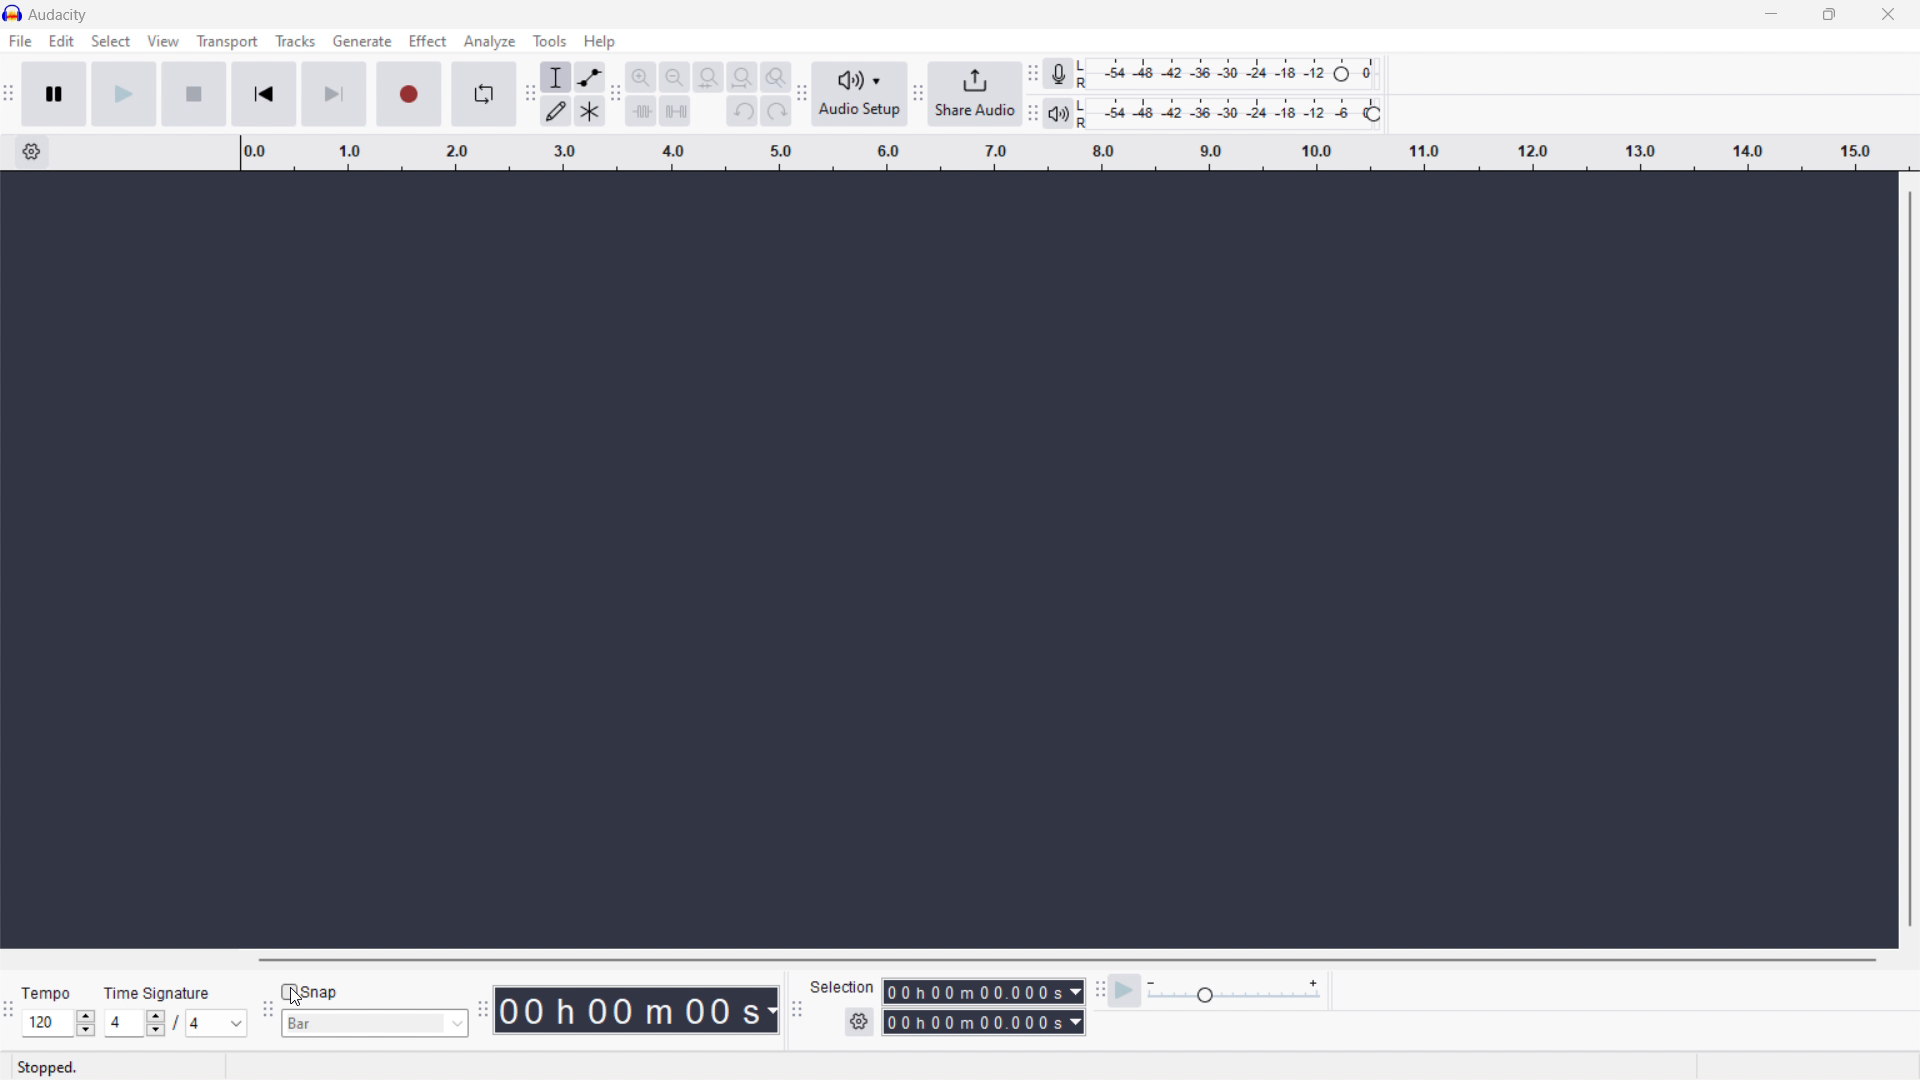  Describe the element at coordinates (153, 994) in the screenshot. I see `Time Signature` at that location.